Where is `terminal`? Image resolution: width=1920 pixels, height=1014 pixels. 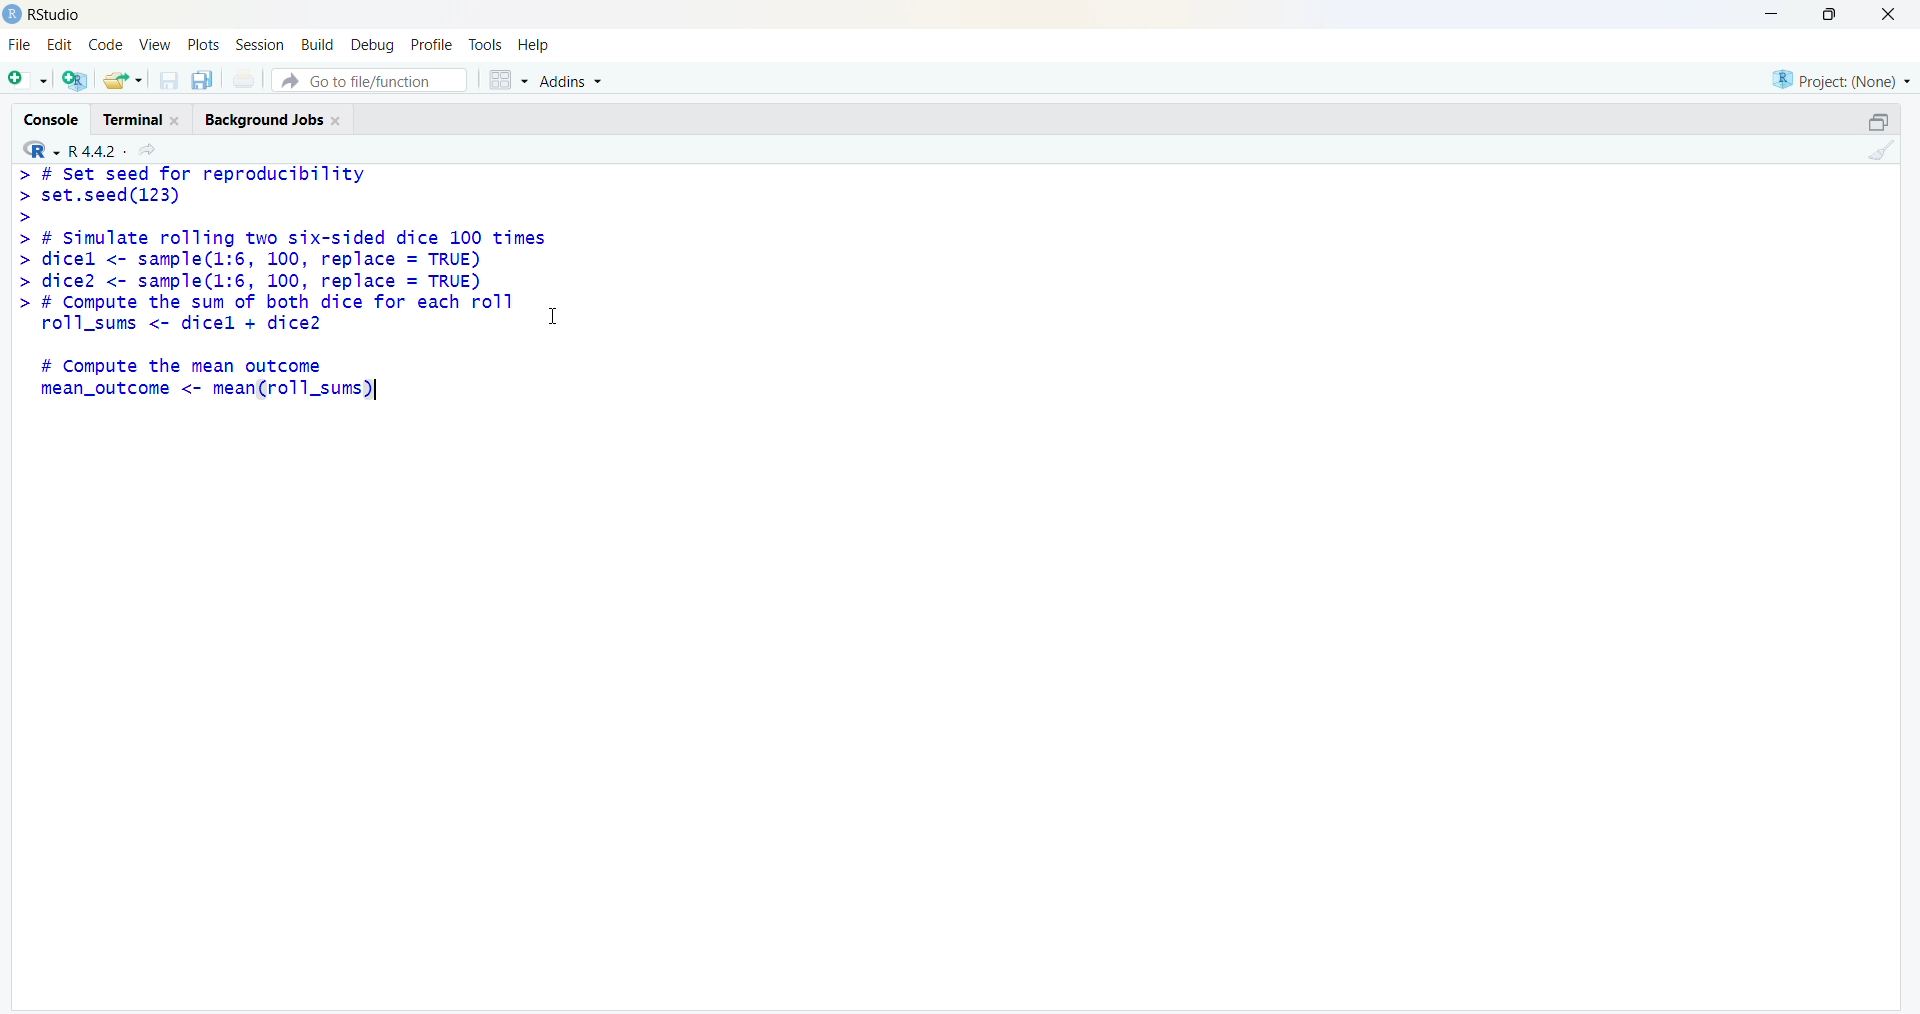 terminal is located at coordinates (132, 121).